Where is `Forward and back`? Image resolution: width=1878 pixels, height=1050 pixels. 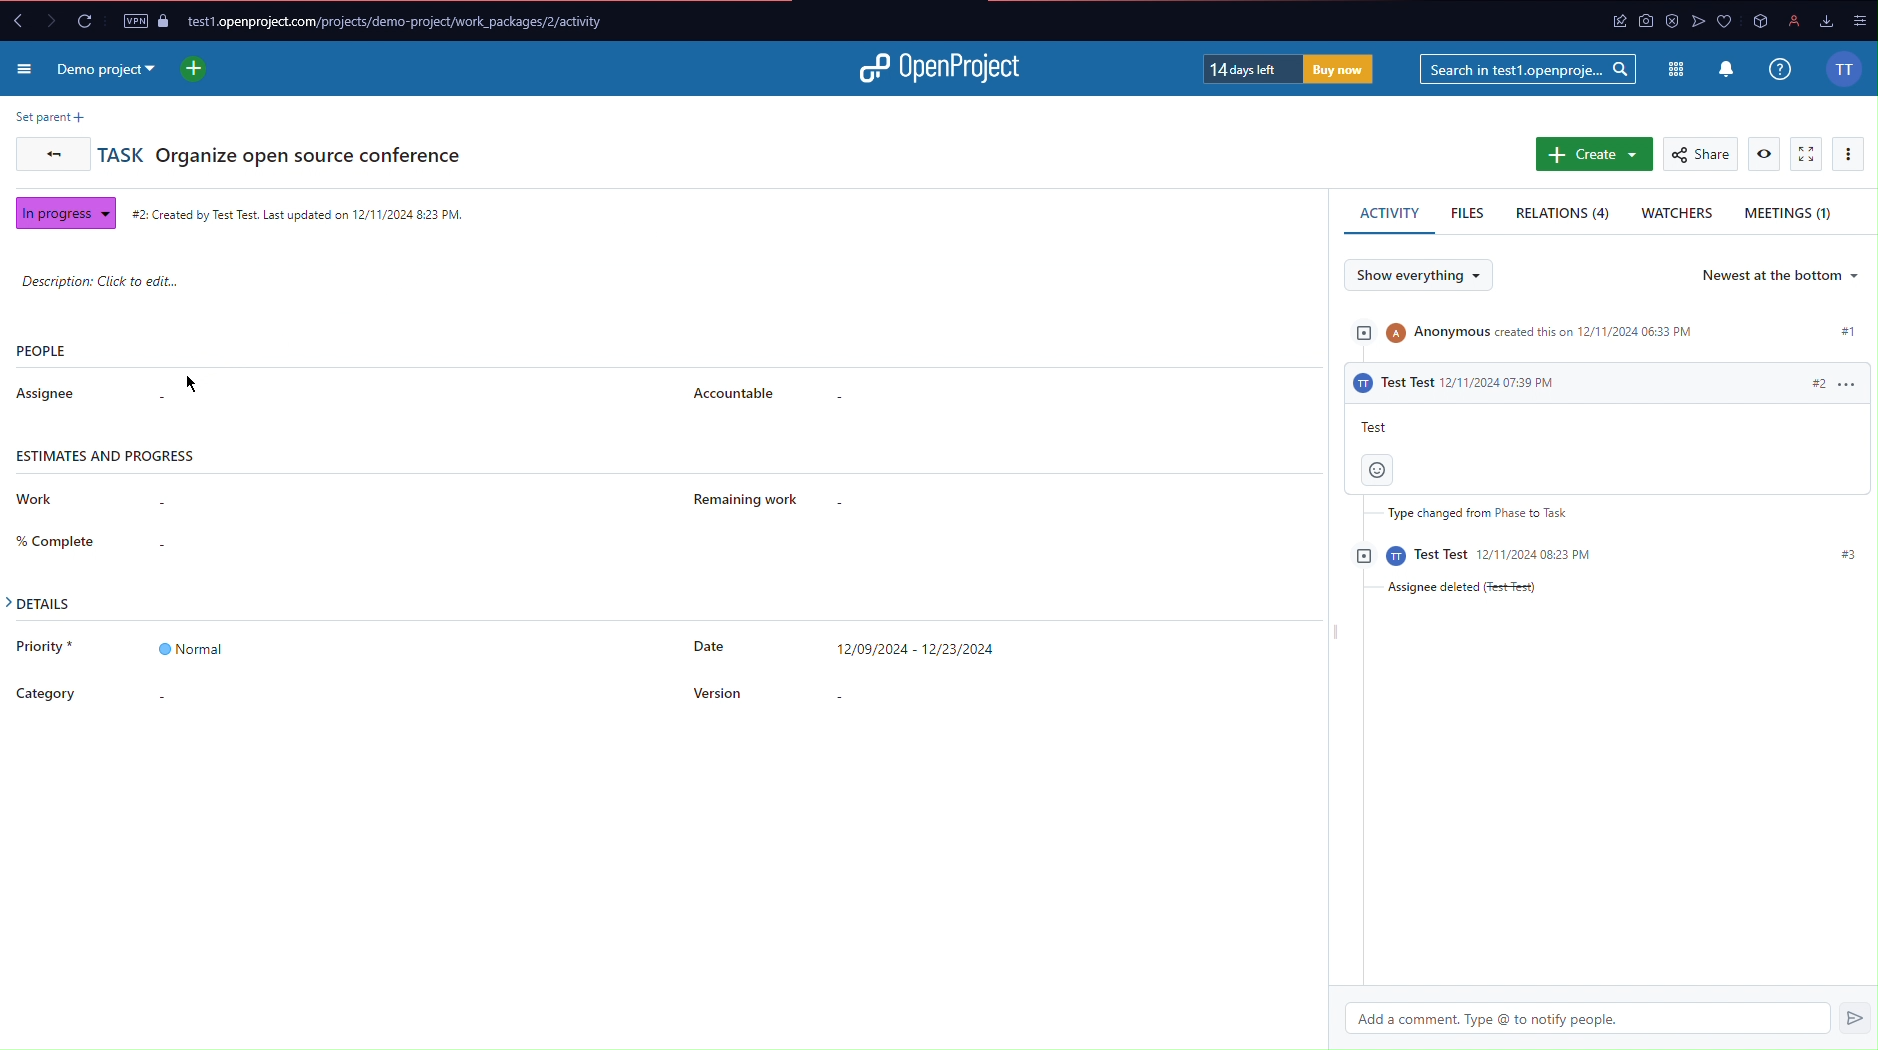 Forward and back is located at coordinates (39, 22).